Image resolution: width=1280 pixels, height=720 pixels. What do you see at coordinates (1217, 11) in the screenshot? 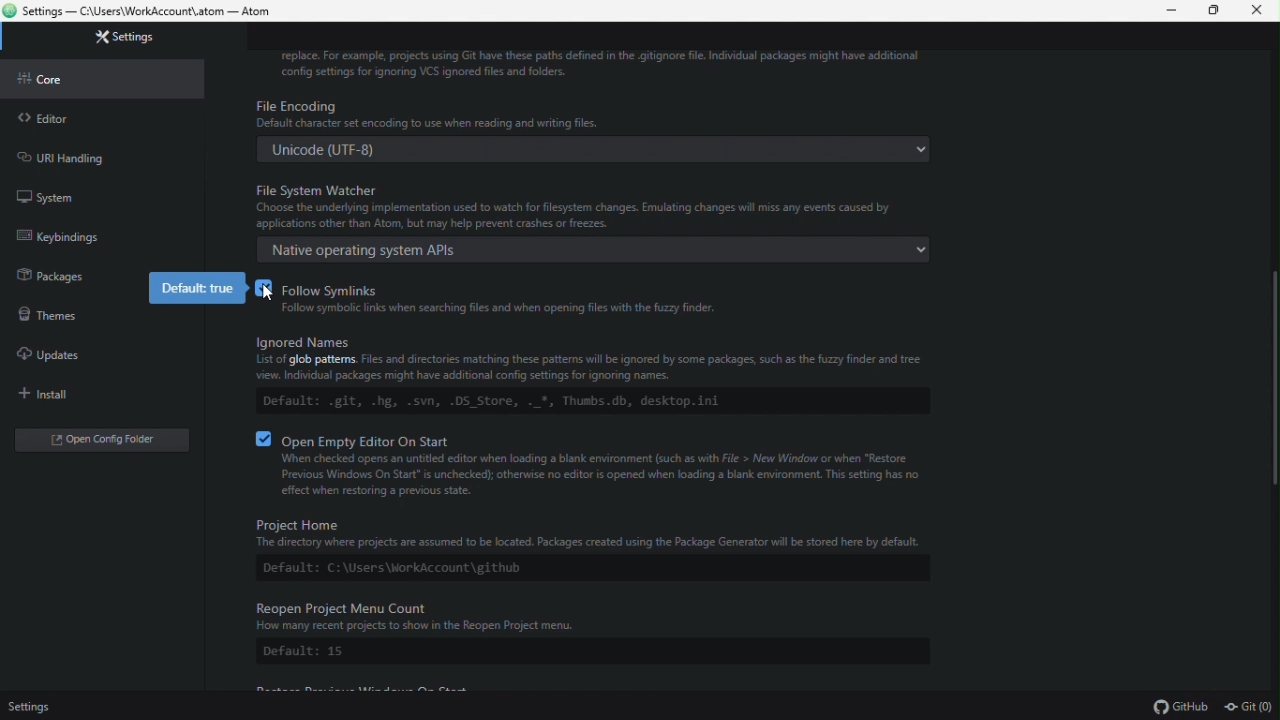
I see `Restore` at bounding box center [1217, 11].